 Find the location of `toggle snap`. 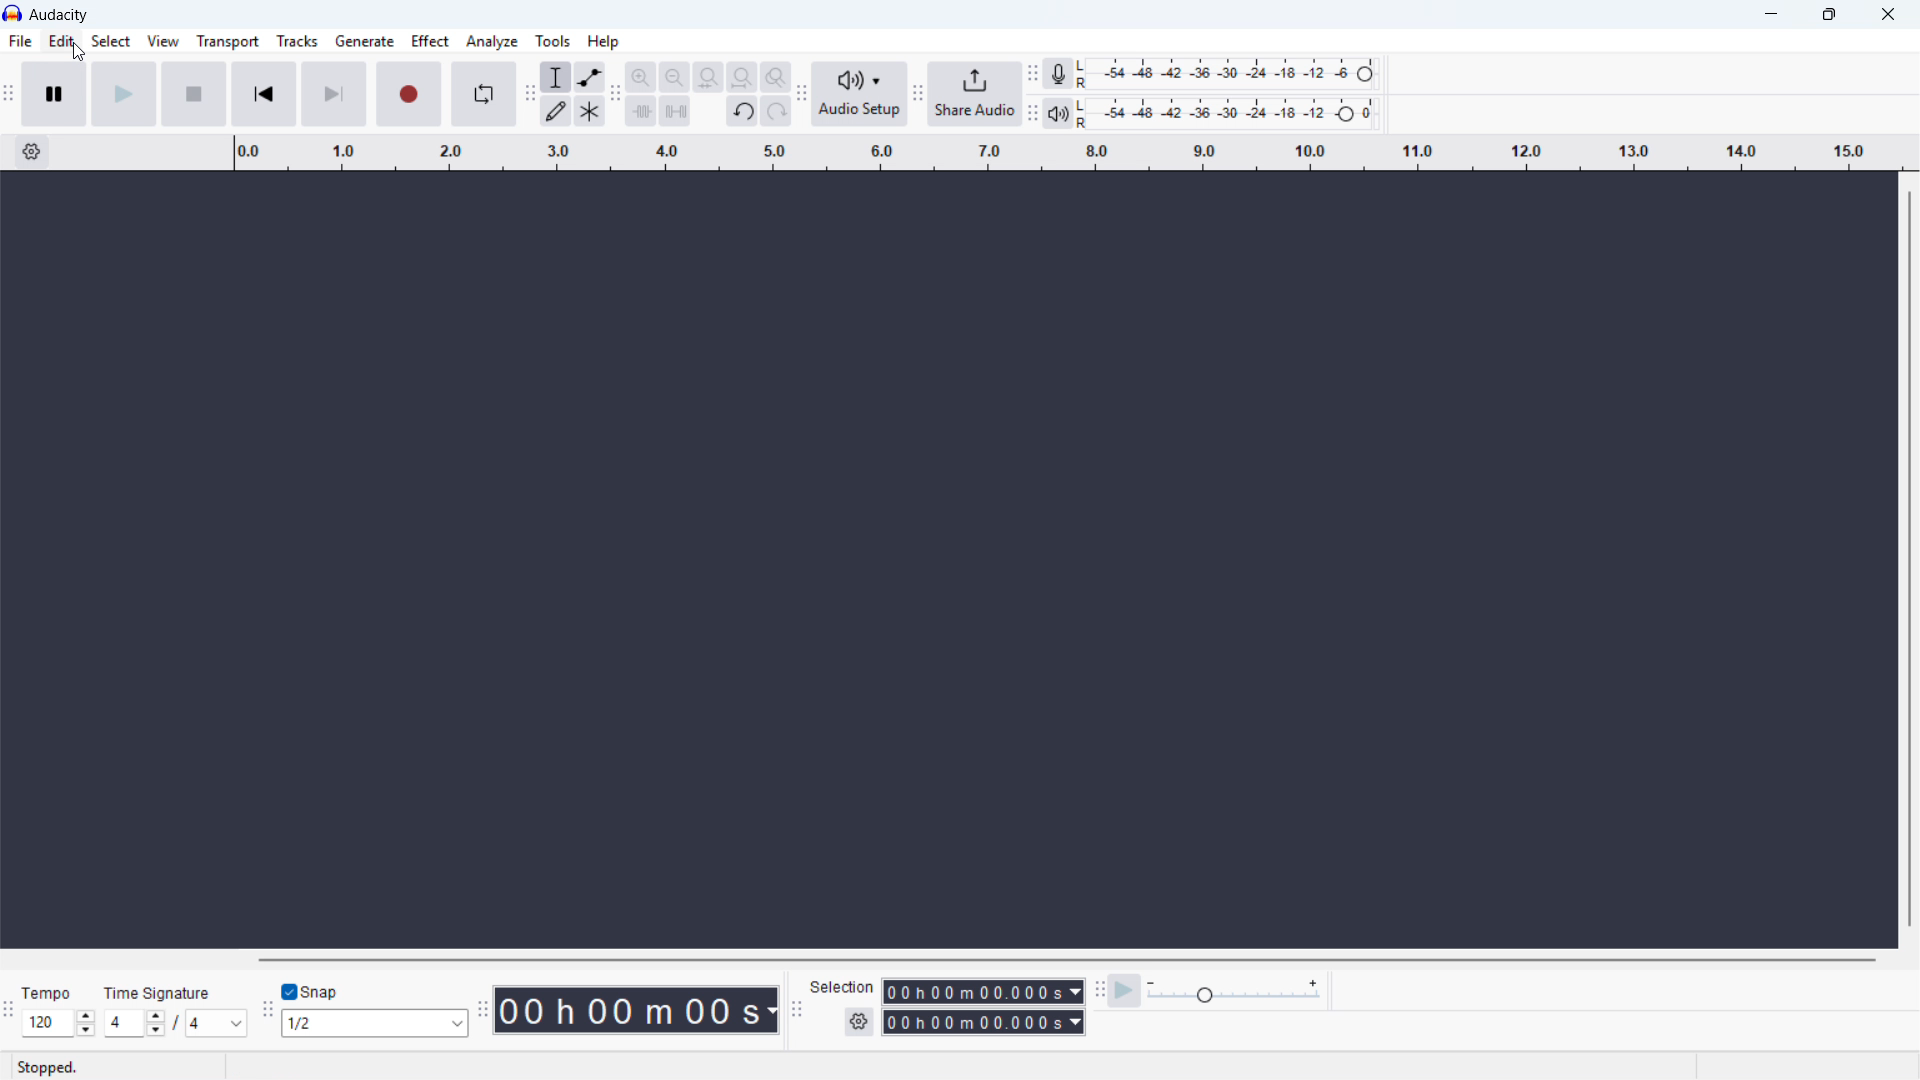

toggle snap is located at coordinates (308, 993).